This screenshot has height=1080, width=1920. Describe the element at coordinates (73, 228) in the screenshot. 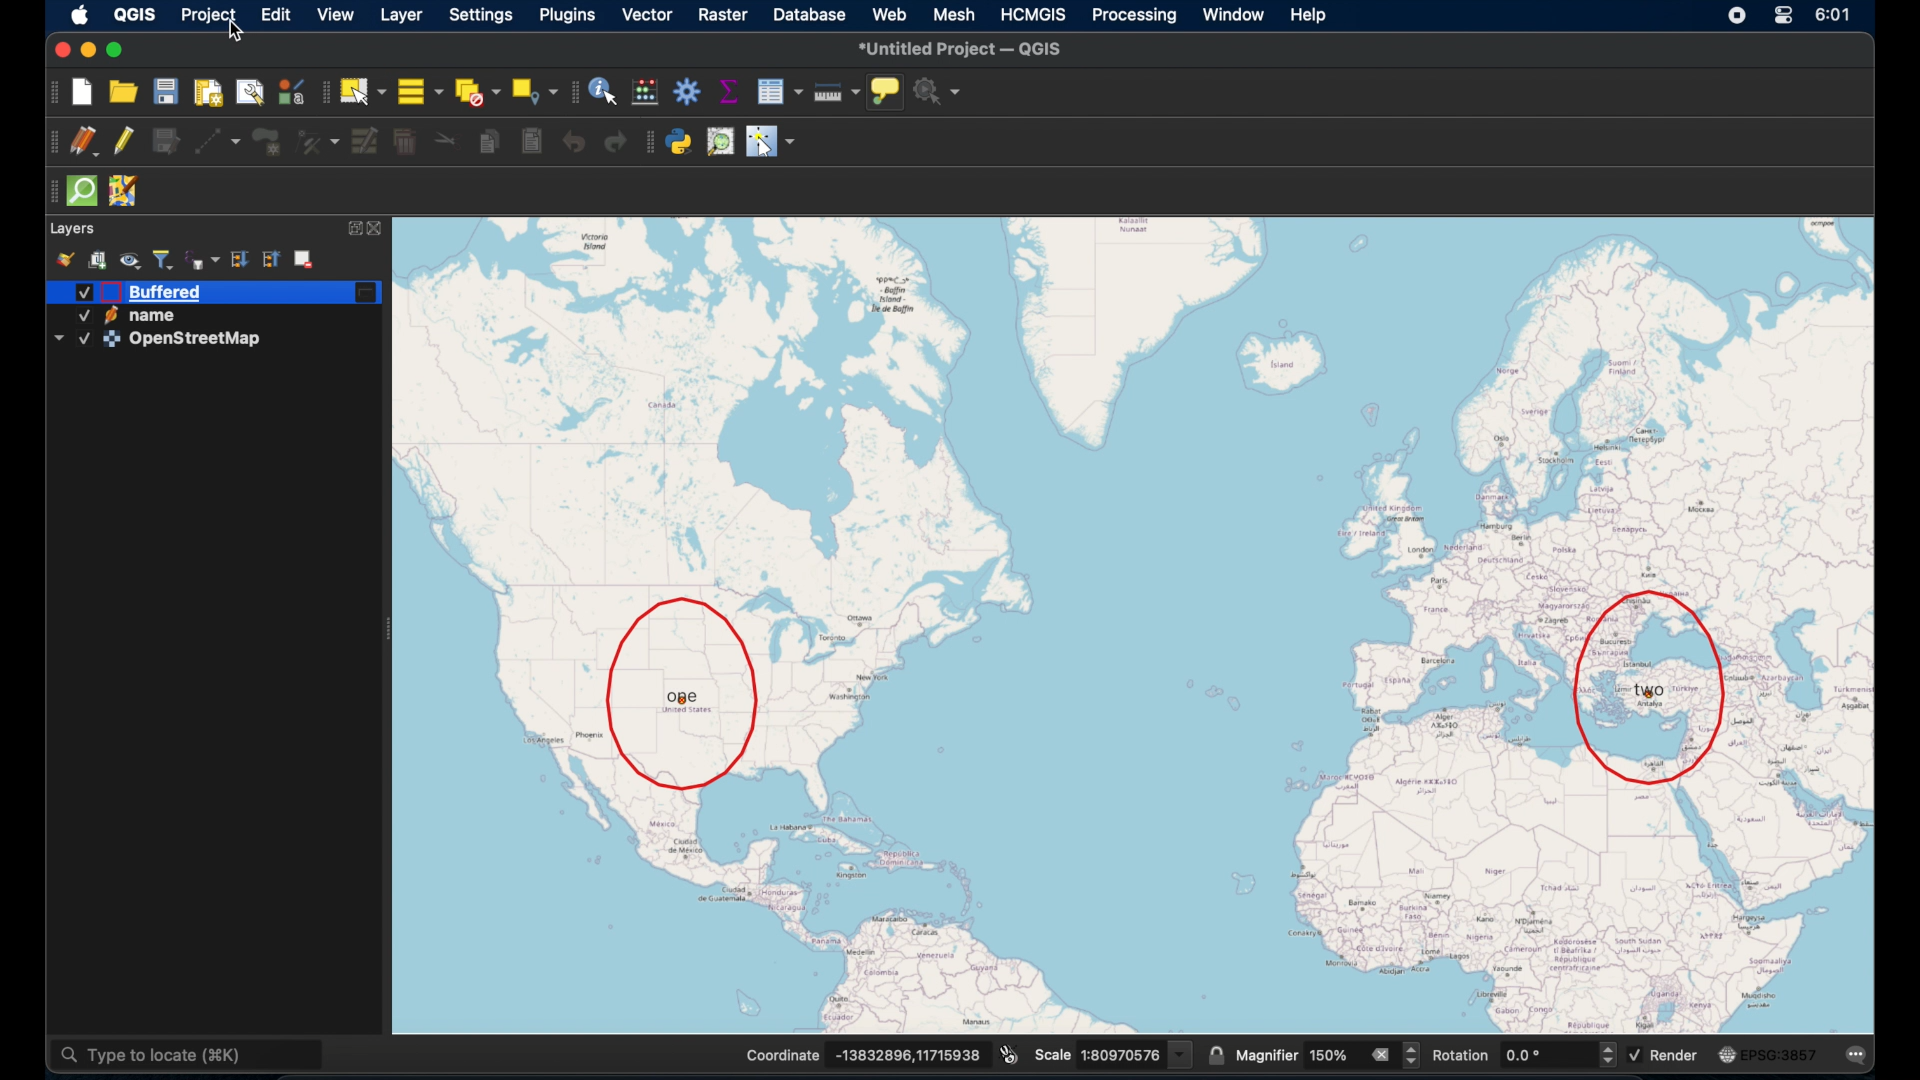

I see `layers` at that location.